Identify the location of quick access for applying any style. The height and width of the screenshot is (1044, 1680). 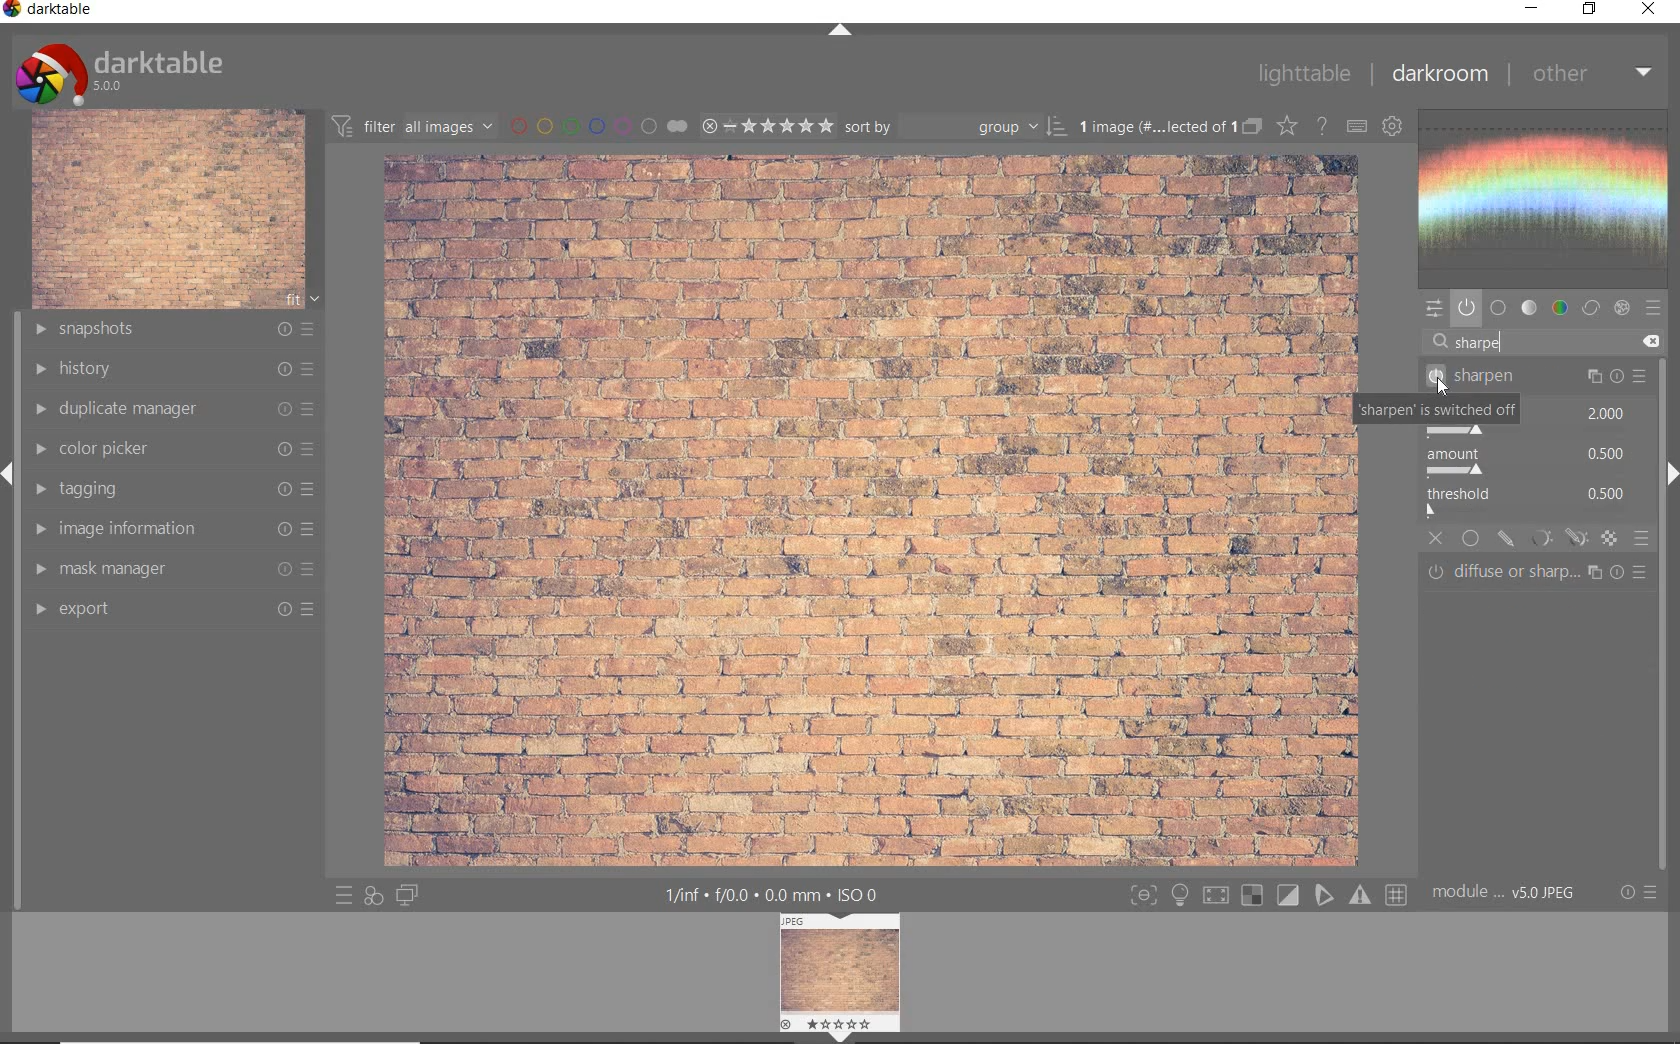
(372, 898).